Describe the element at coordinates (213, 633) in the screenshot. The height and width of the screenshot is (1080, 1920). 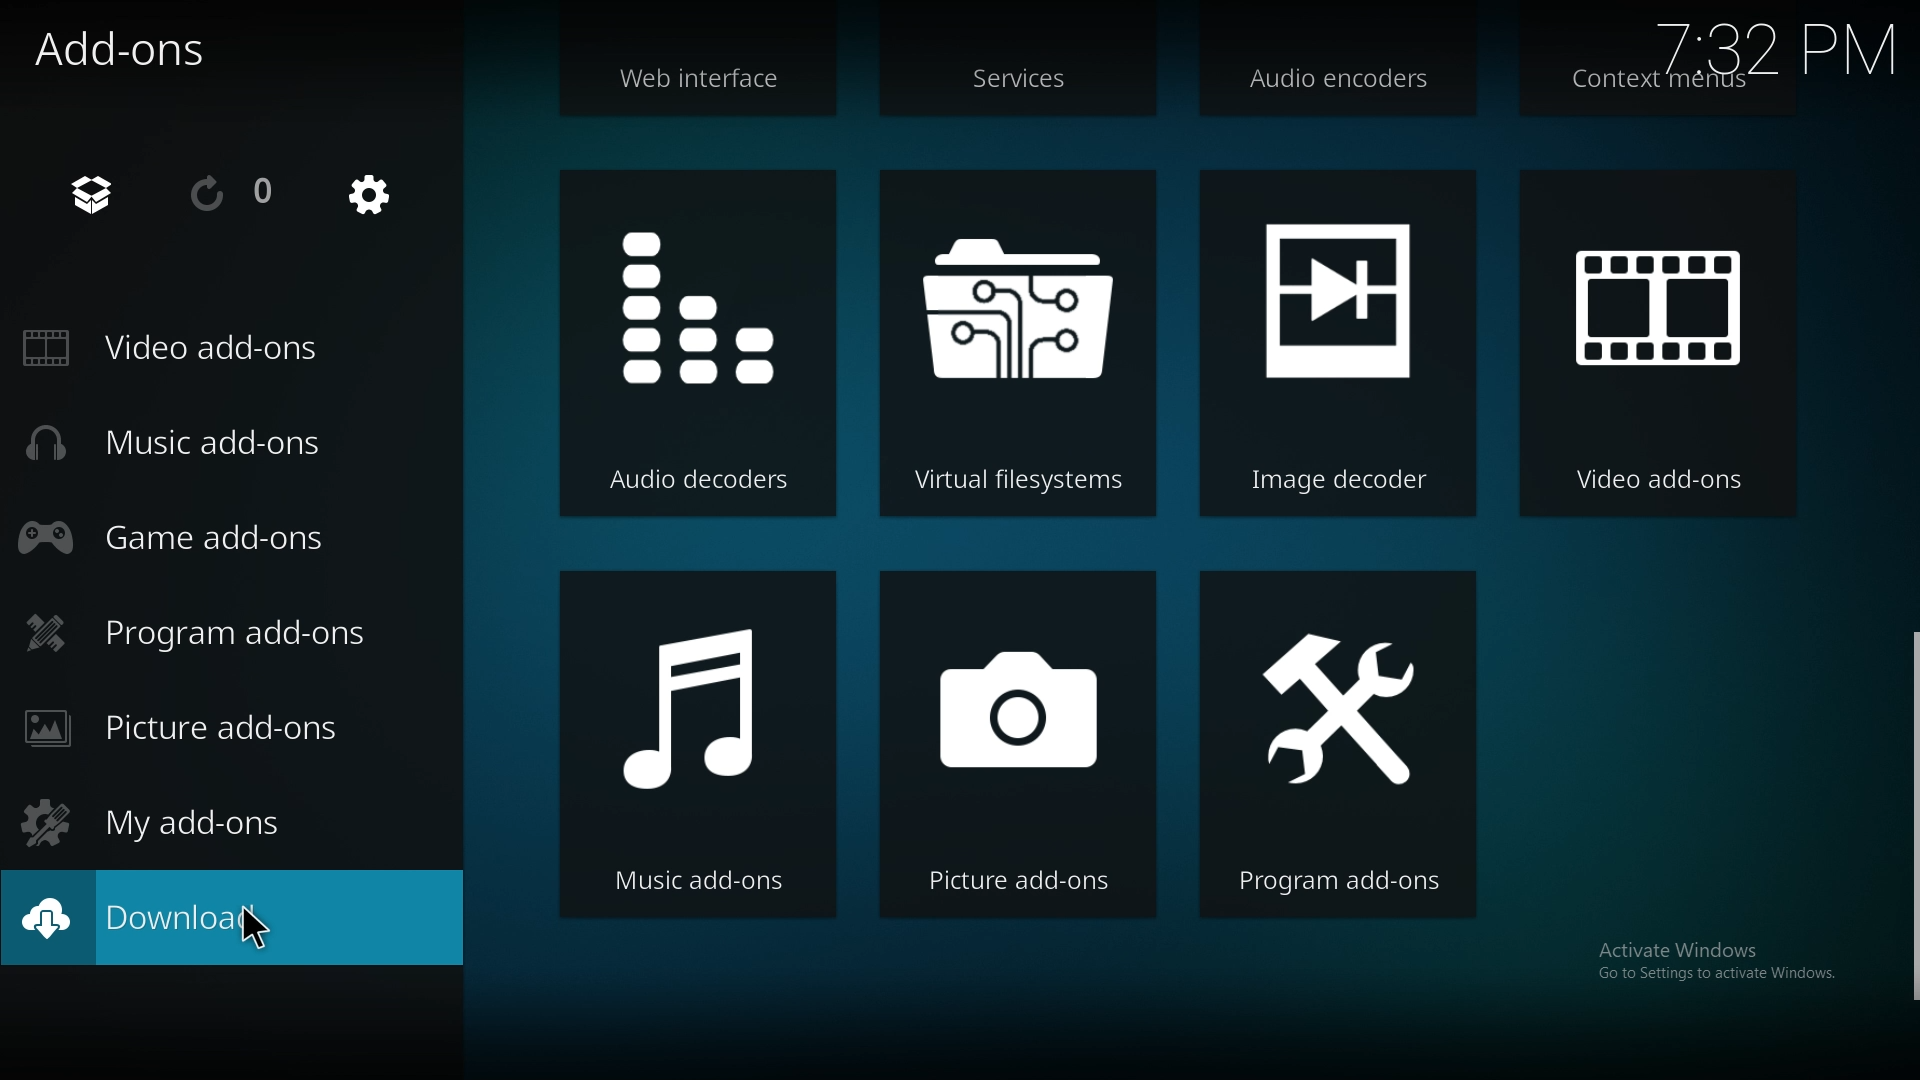
I see `program add ons` at that location.